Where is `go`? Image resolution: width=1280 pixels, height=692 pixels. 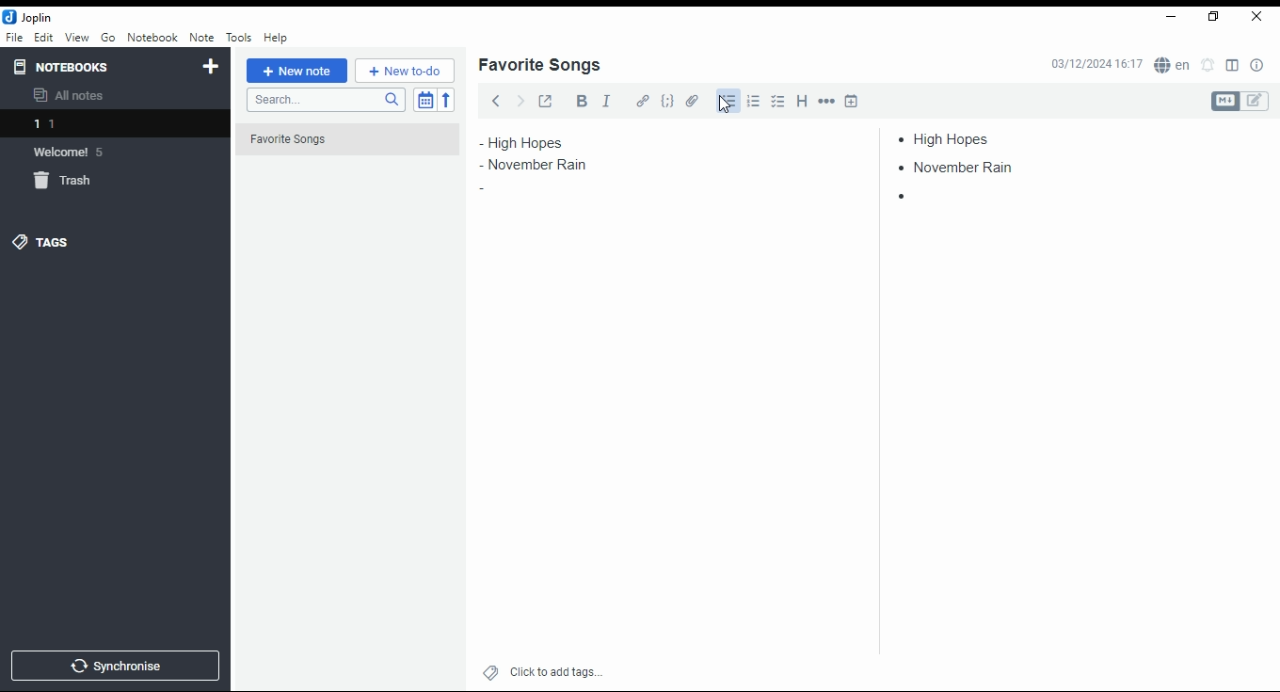
go is located at coordinates (110, 40).